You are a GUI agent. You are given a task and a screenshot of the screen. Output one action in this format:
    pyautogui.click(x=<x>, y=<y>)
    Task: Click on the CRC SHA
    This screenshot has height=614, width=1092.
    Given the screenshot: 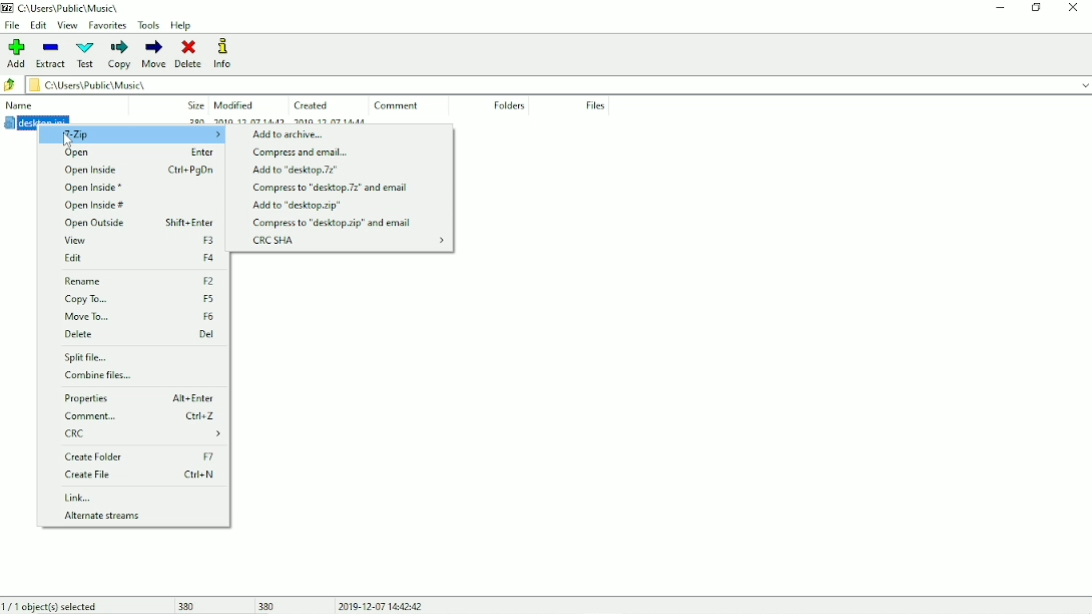 What is the action you would take?
    pyautogui.click(x=348, y=241)
    